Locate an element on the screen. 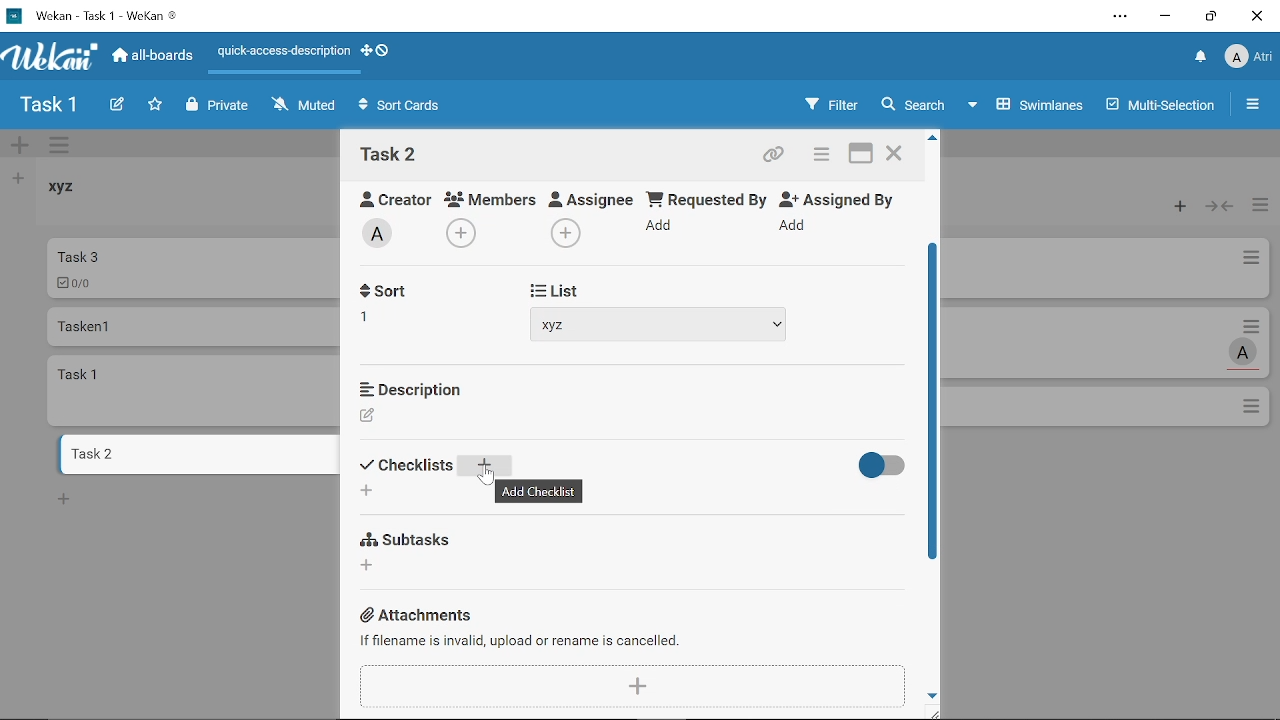 Image resolution: width=1280 pixels, height=720 pixels. card named "task 1" is located at coordinates (195, 390).